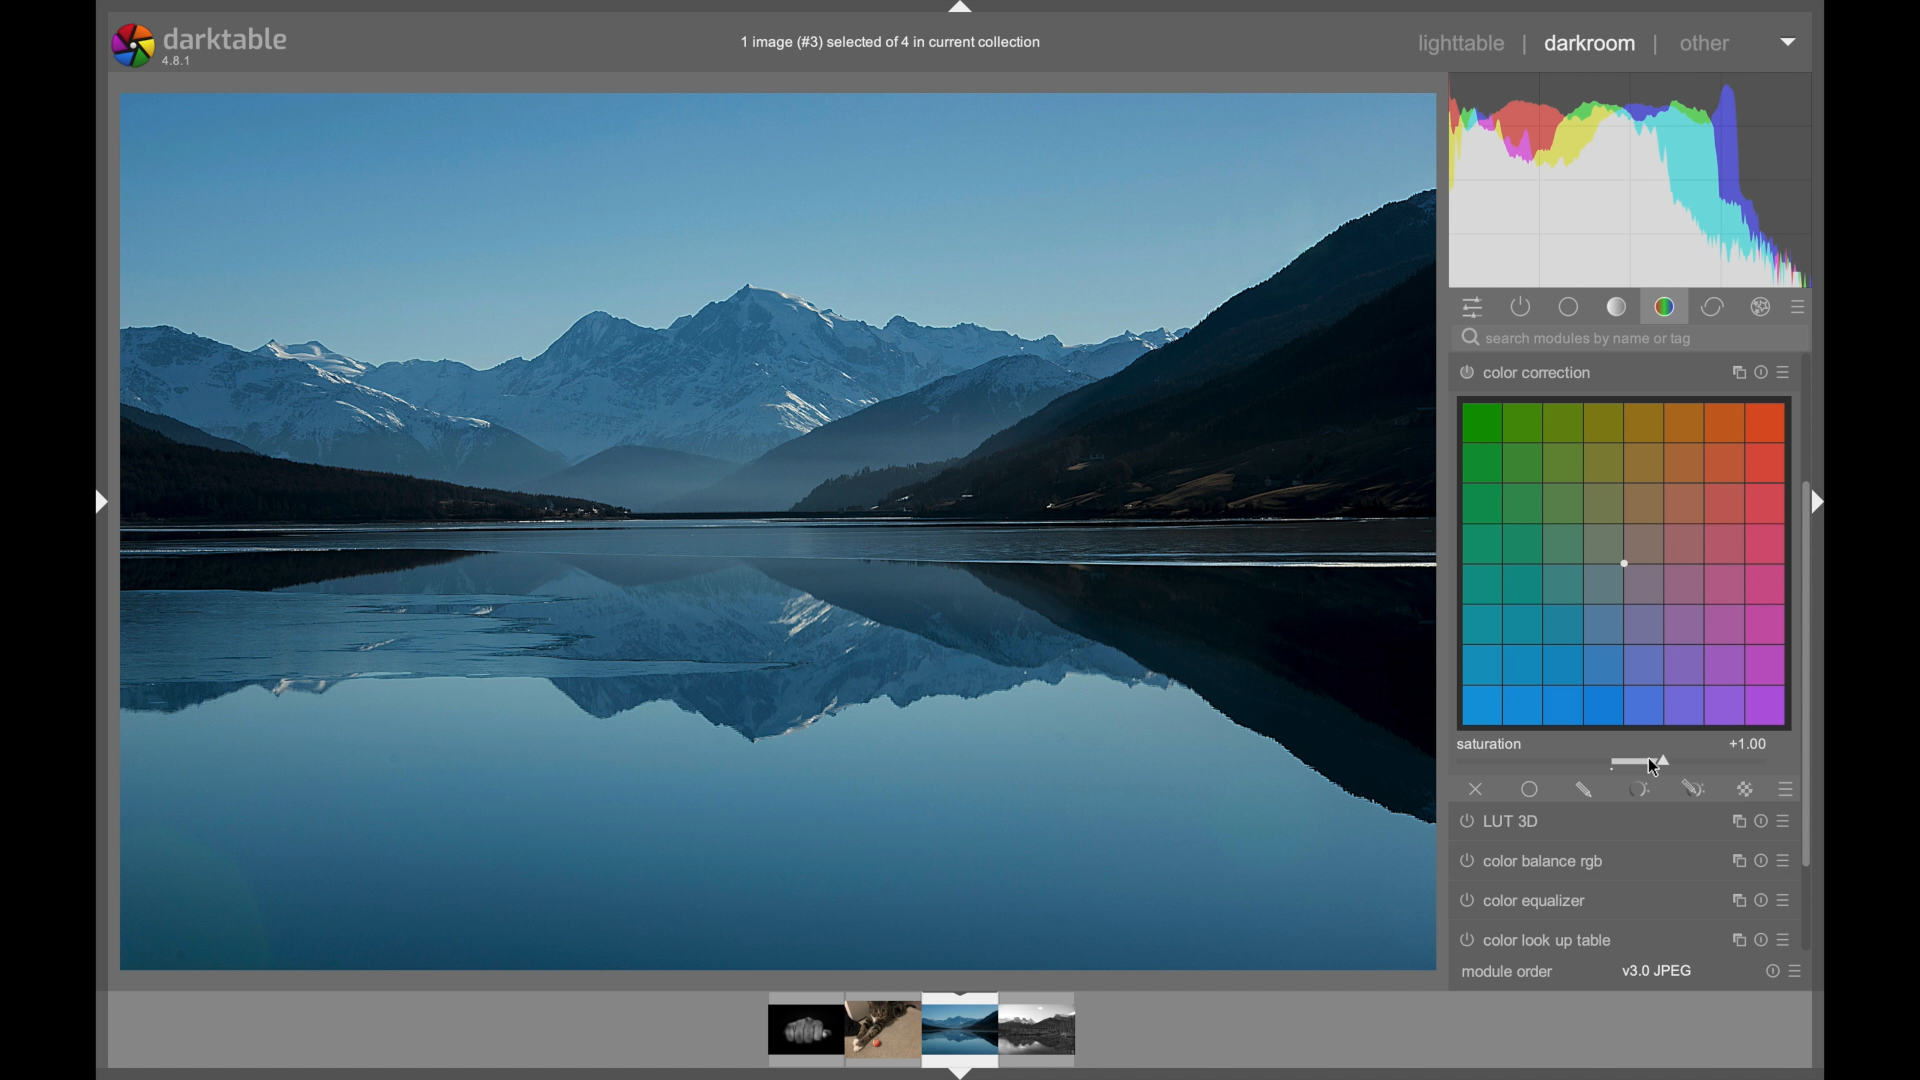 The height and width of the screenshot is (1080, 1920). What do you see at coordinates (1541, 940) in the screenshot?
I see `color look up table` at bounding box center [1541, 940].